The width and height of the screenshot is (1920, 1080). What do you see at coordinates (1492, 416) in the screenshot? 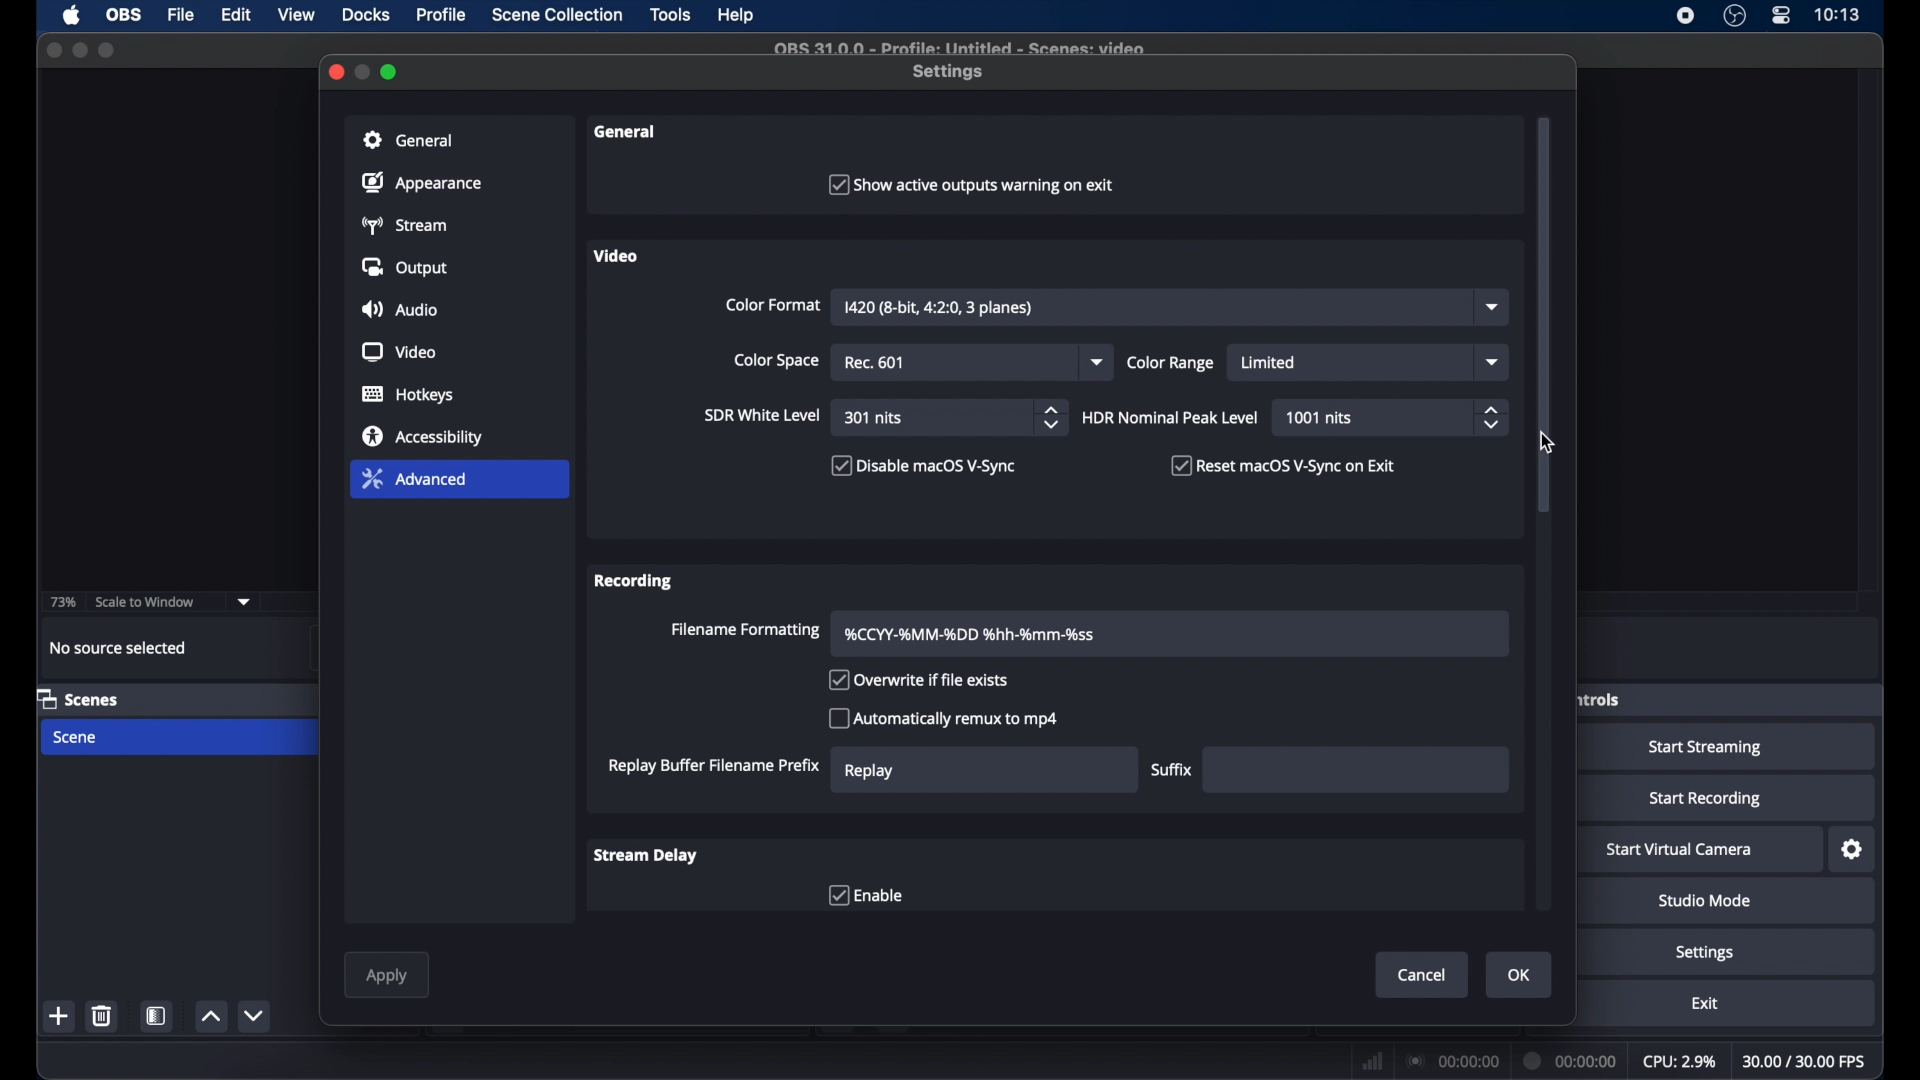
I see `stepper buttons` at bounding box center [1492, 416].